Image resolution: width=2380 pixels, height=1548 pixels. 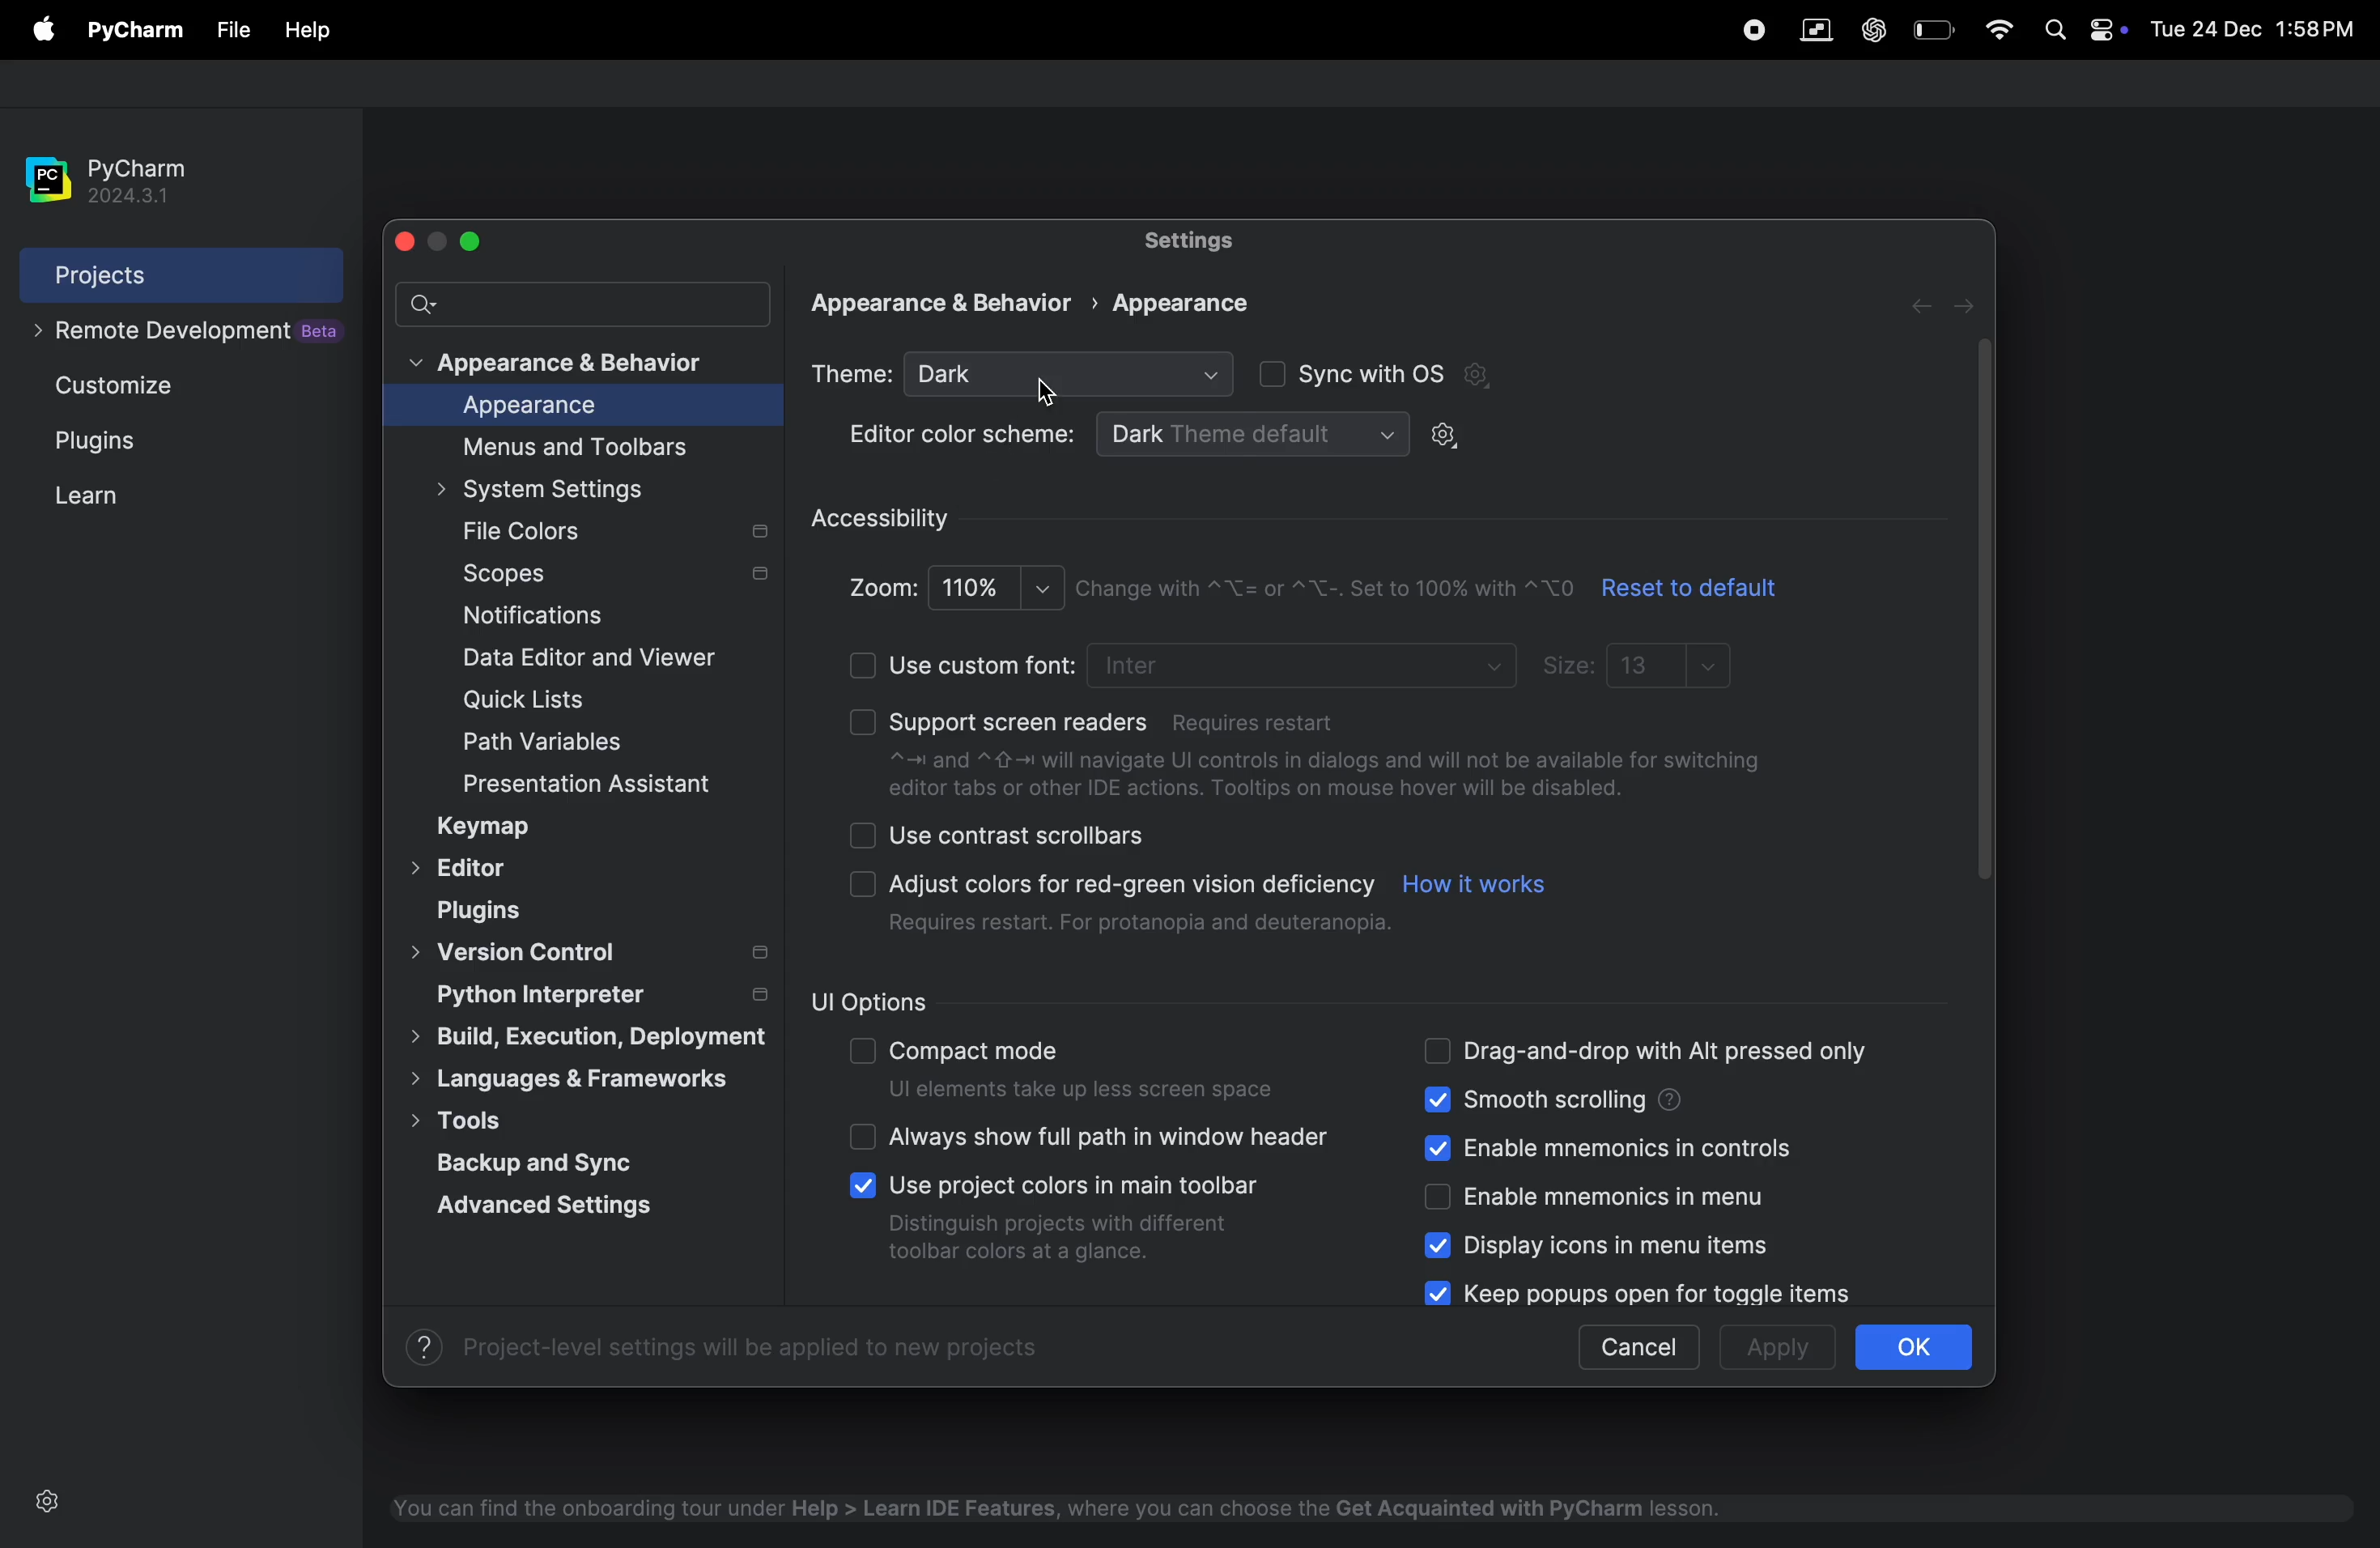 I want to click on cancel, so click(x=1641, y=1348).